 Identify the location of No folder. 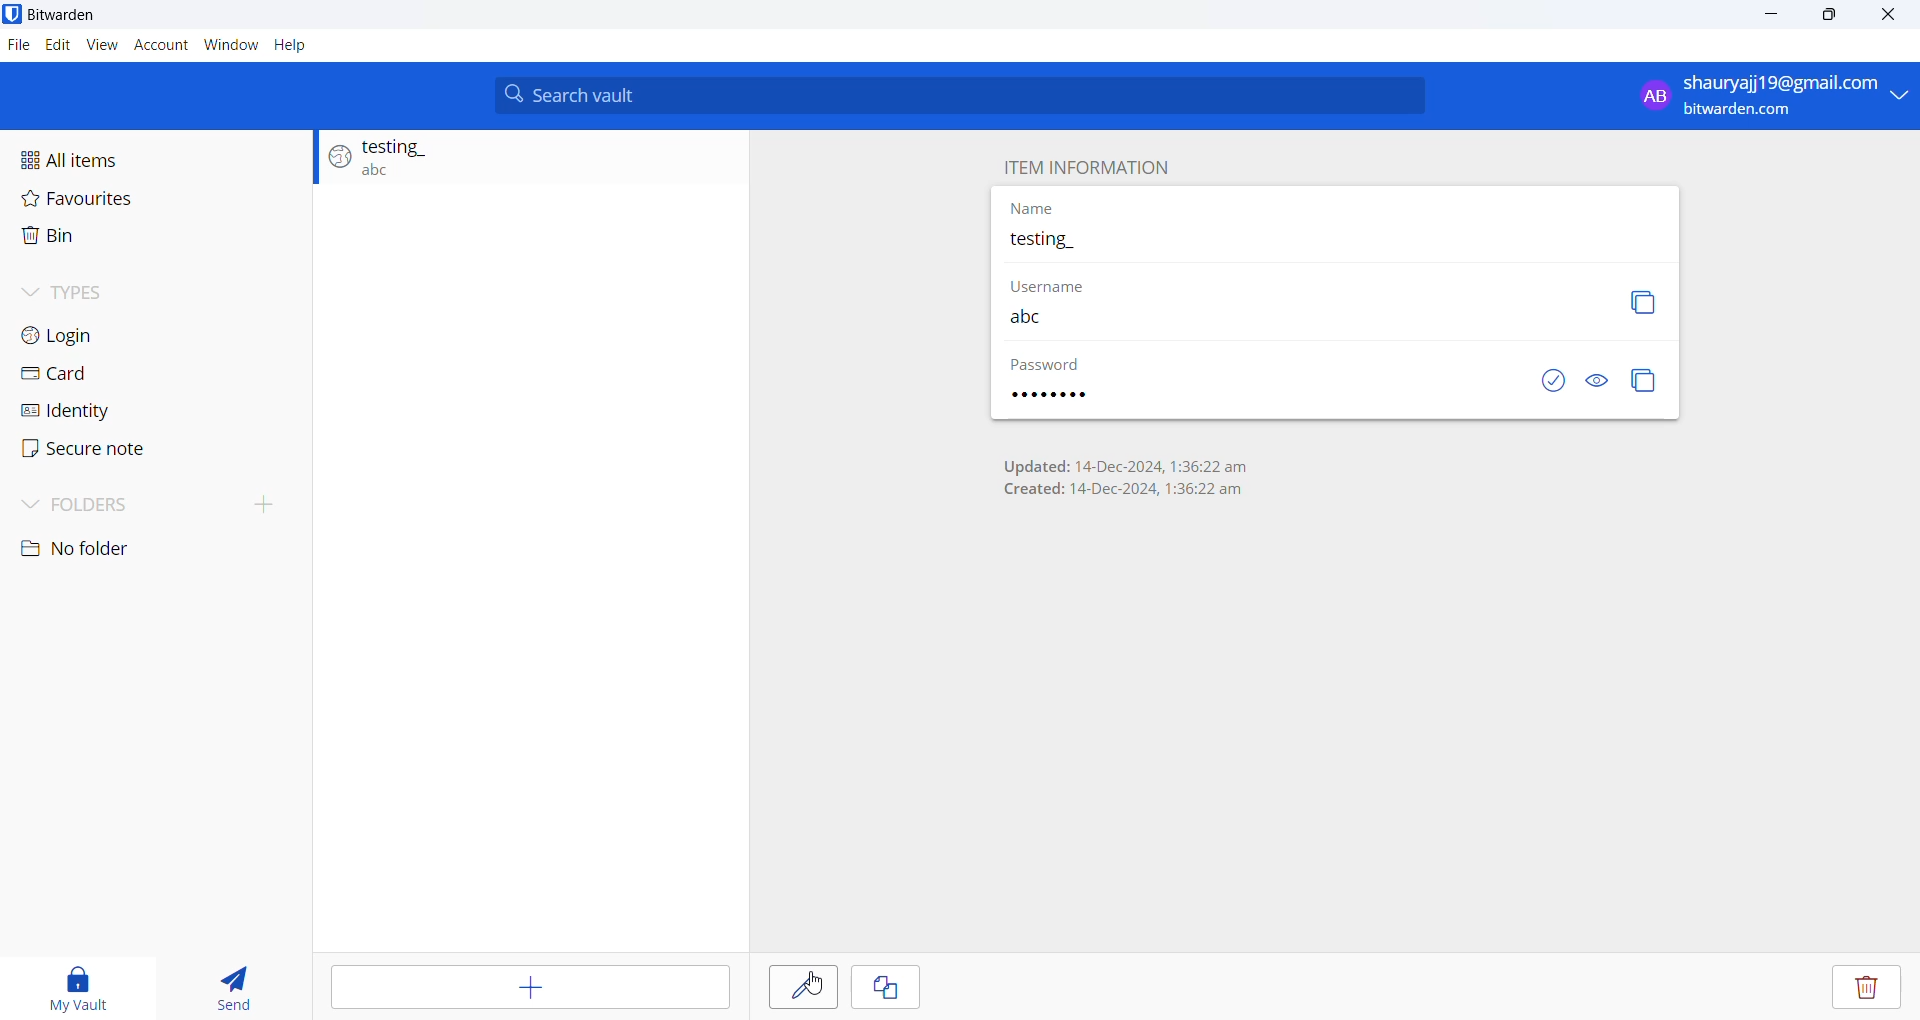
(99, 551).